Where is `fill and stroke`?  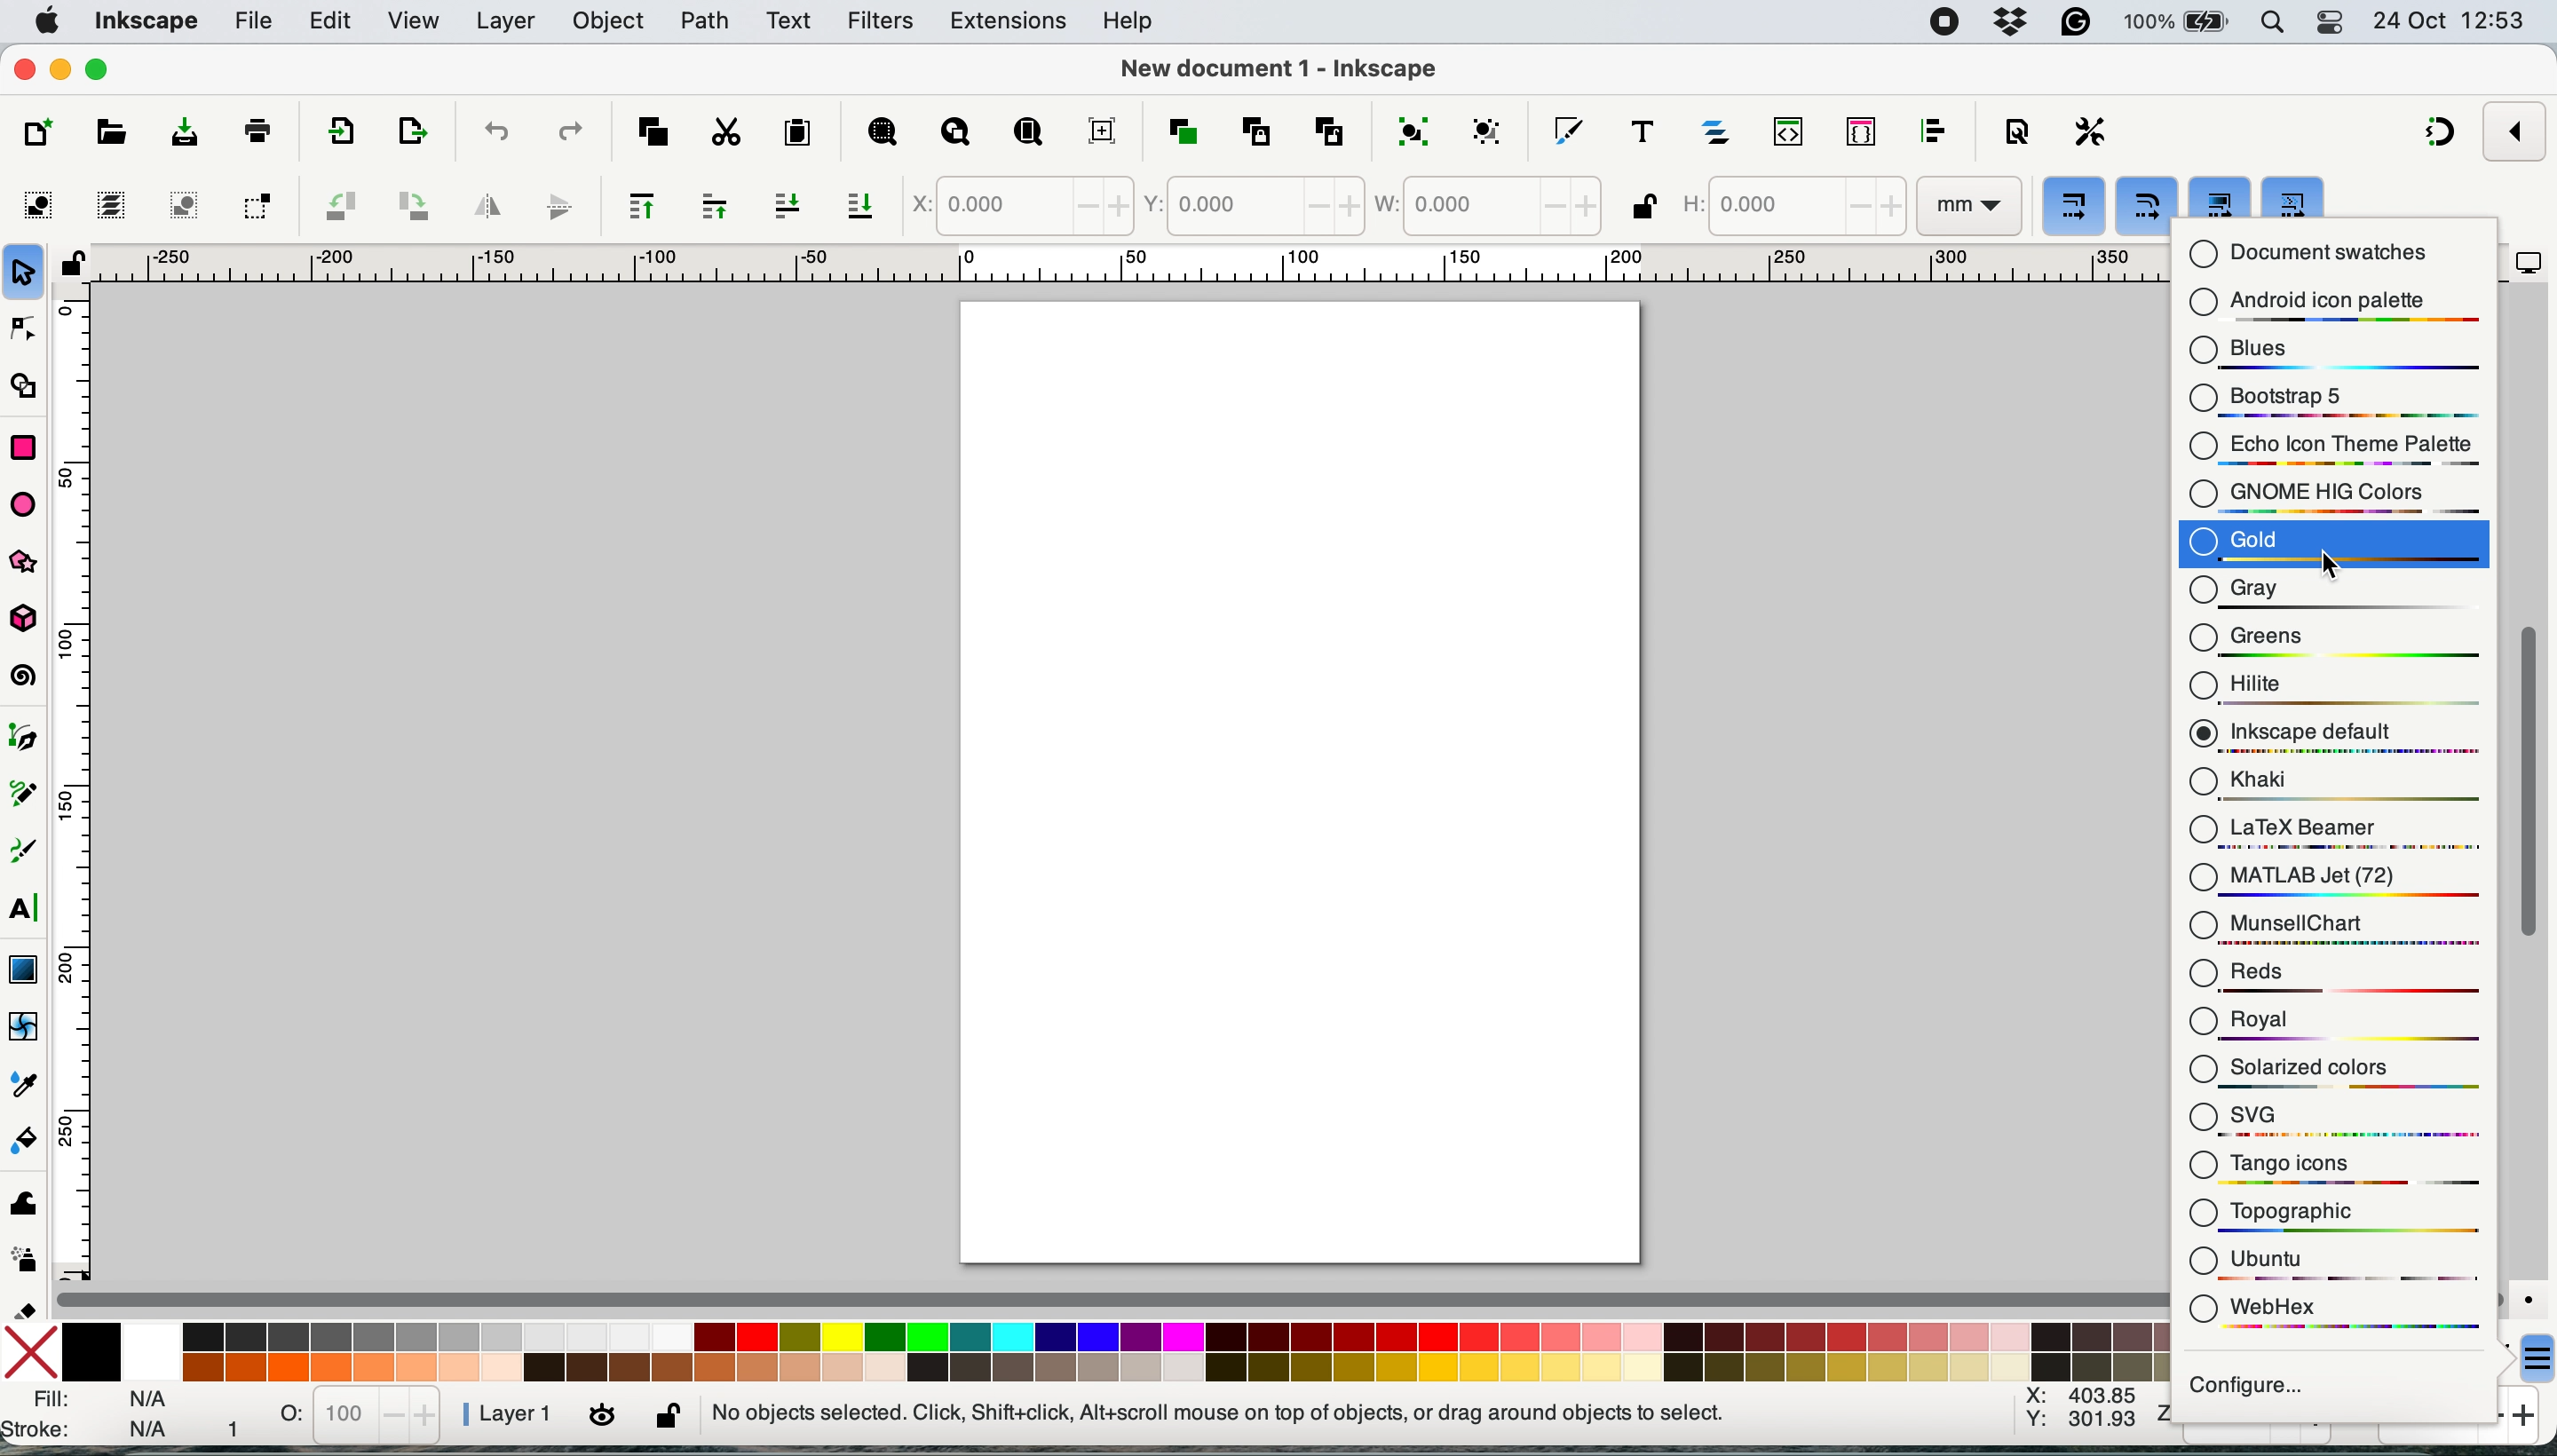
fill and stroke is located at coordinates (1565, 130).